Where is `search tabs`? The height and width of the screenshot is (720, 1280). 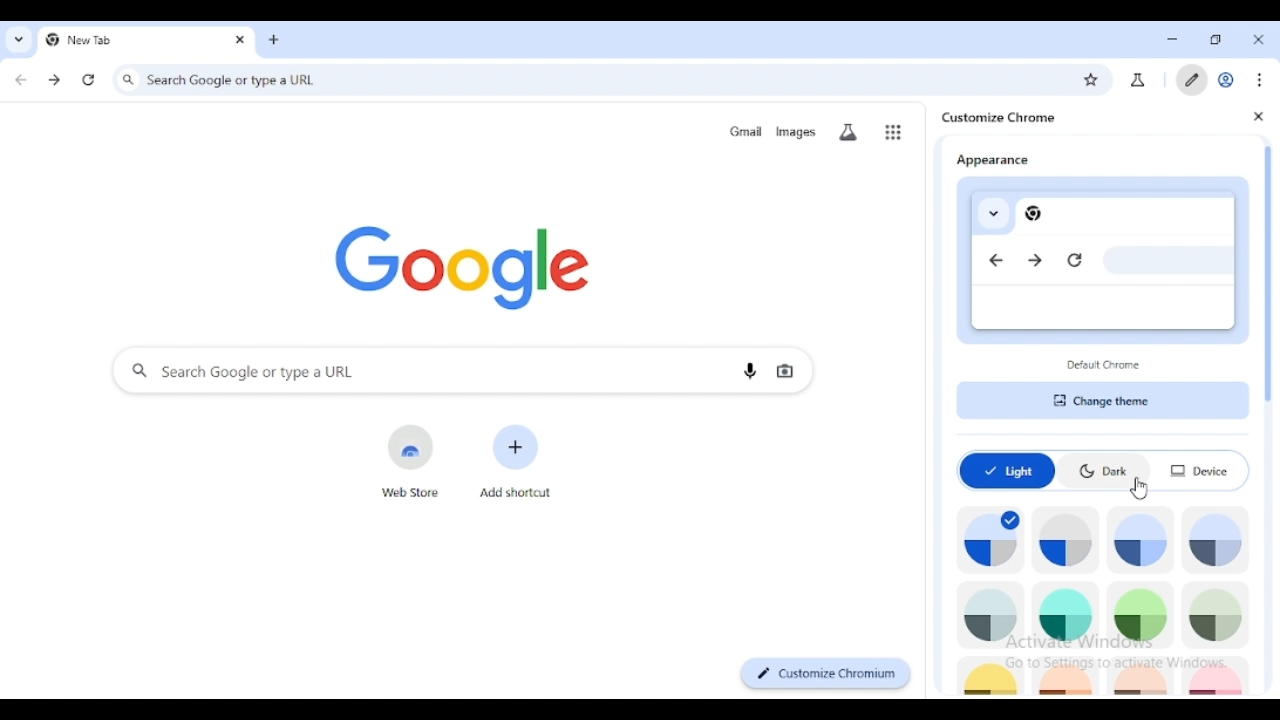 search tabs is located at coordinates (18, 40).